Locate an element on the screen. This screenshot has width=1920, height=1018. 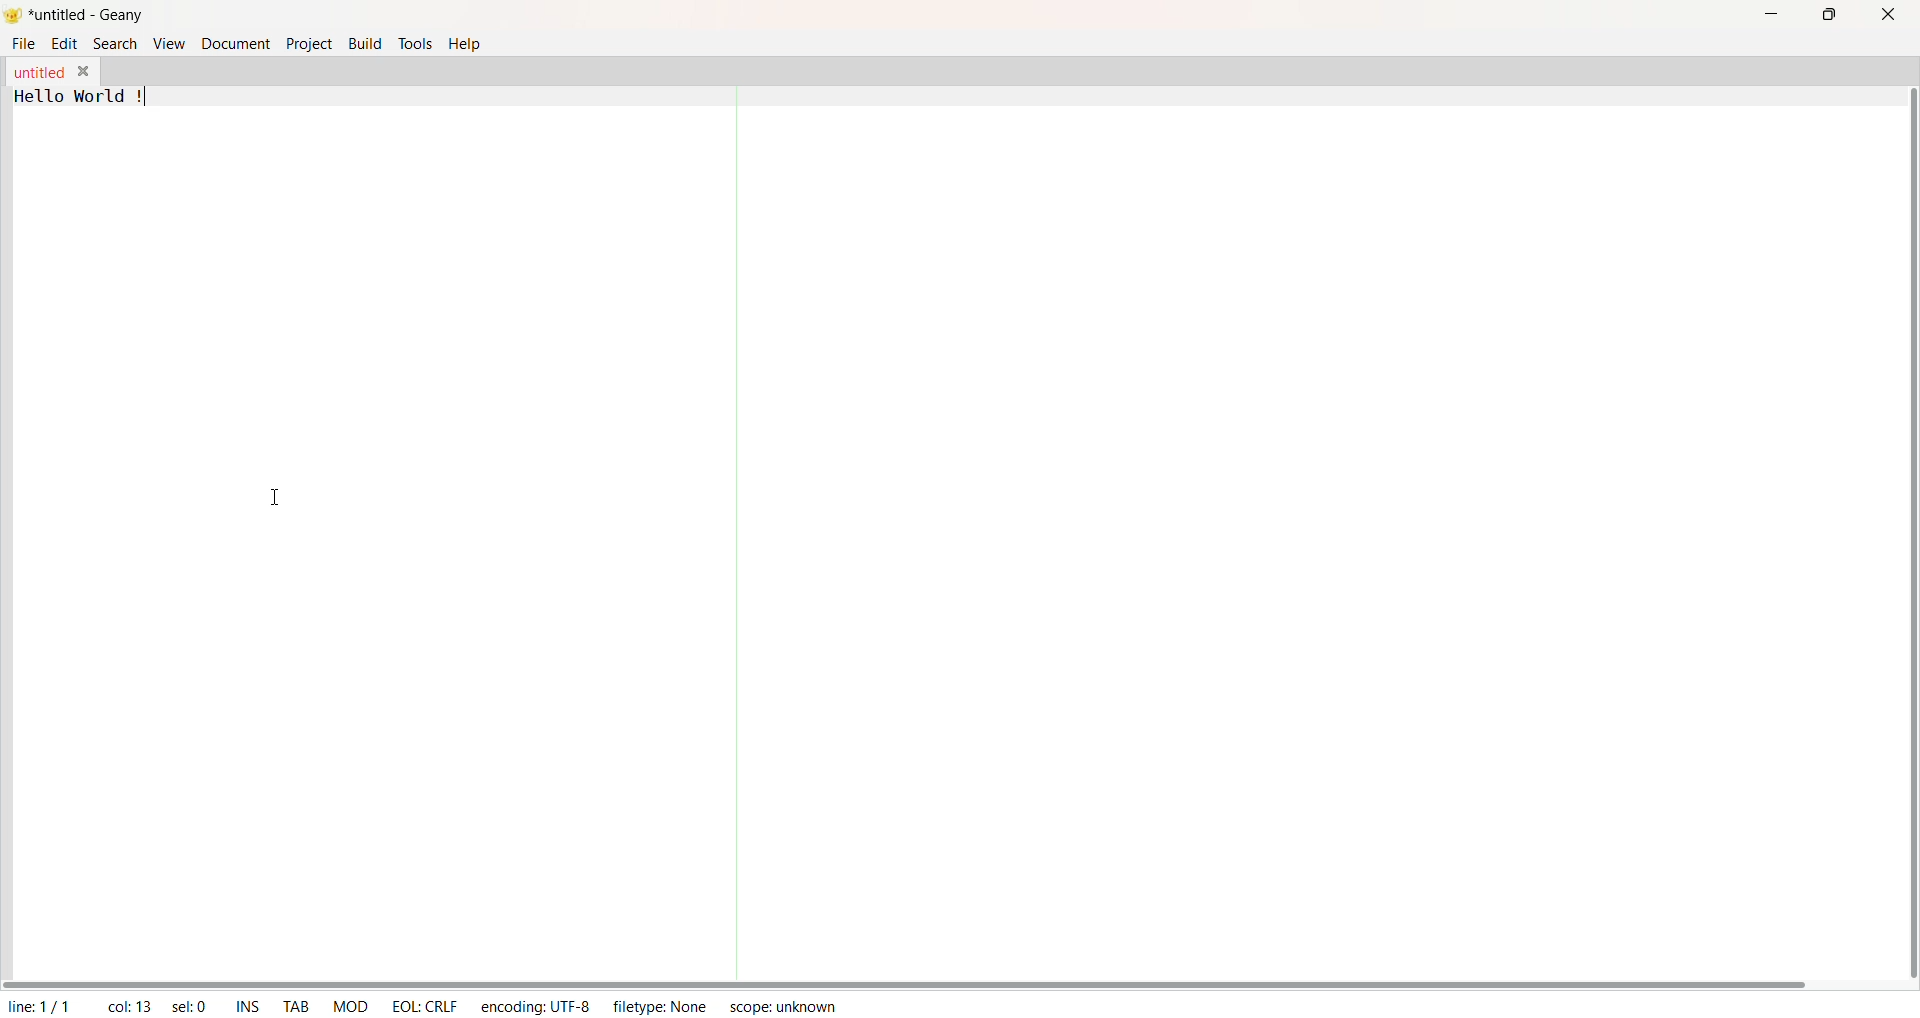
Help is located at coordinates (467, 43).